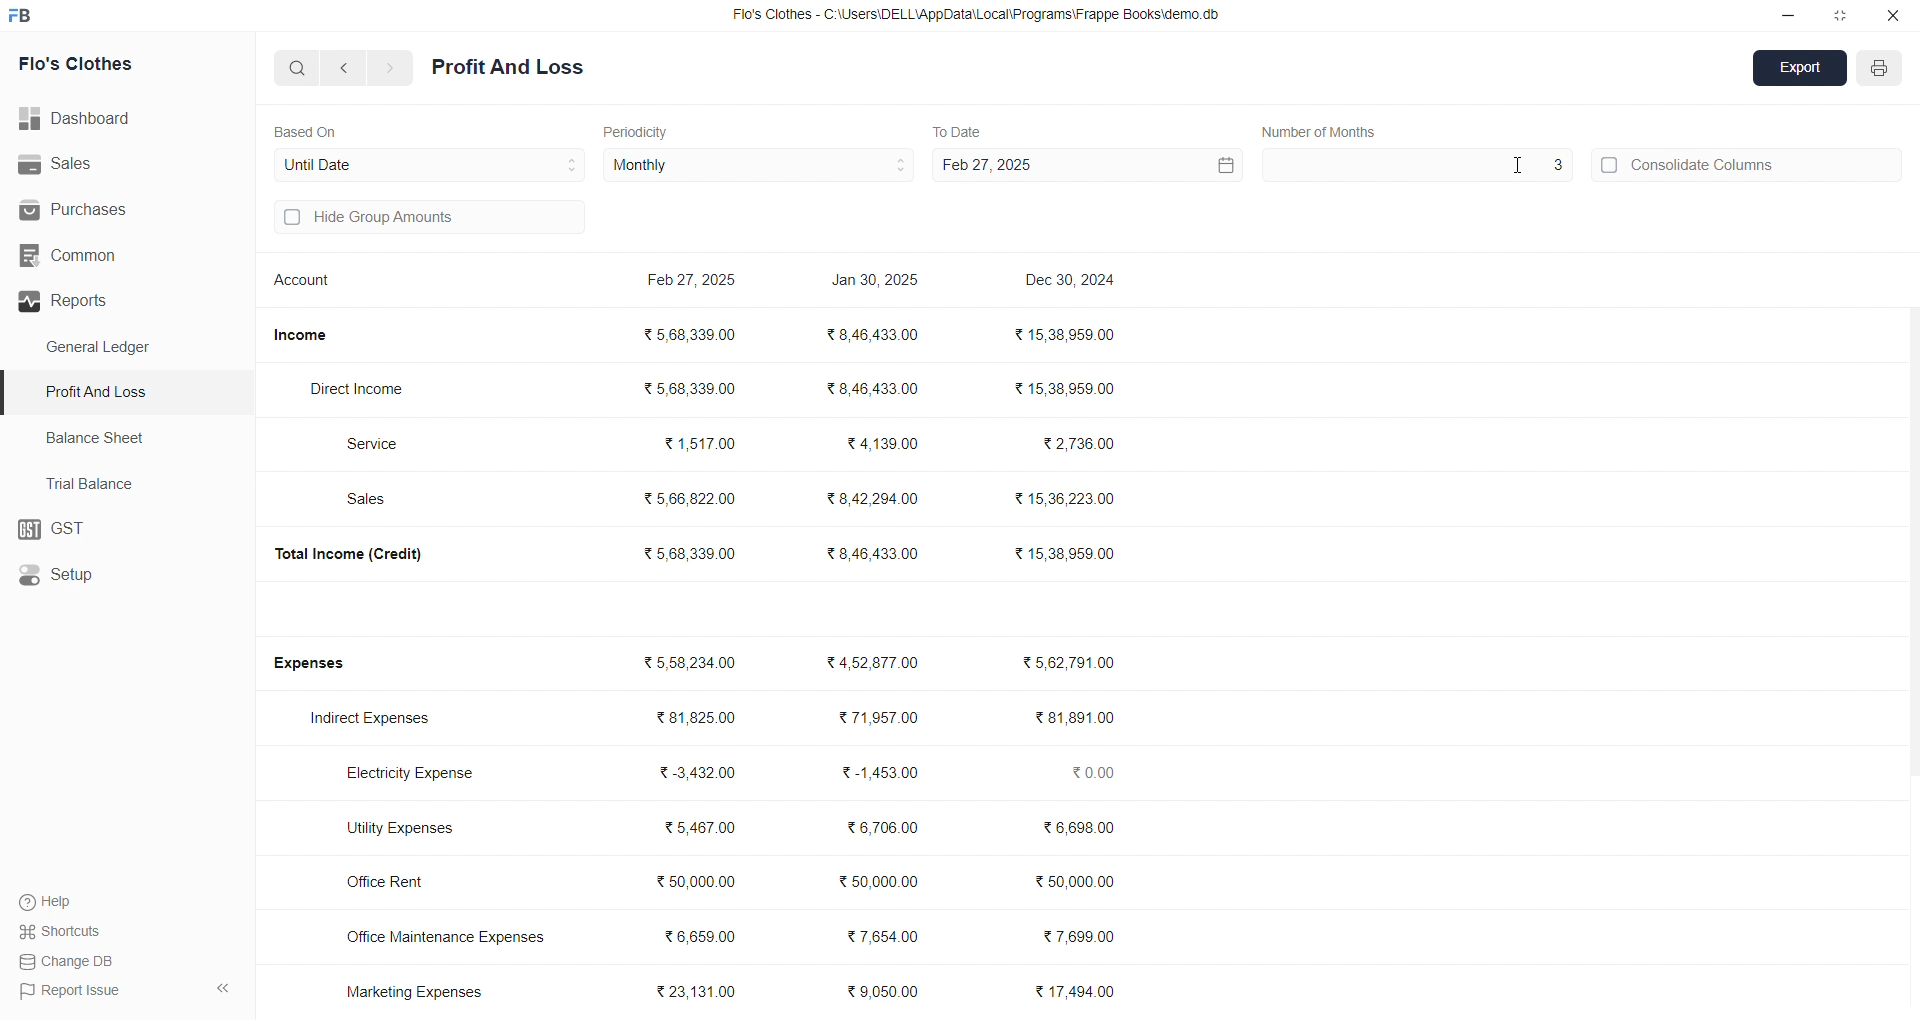 The width and height of the screenshot is (1920, 1020). What do you see at coordinates (114, 165) in the screenshot?
I see `Sales` at bounding box center [114, 165].